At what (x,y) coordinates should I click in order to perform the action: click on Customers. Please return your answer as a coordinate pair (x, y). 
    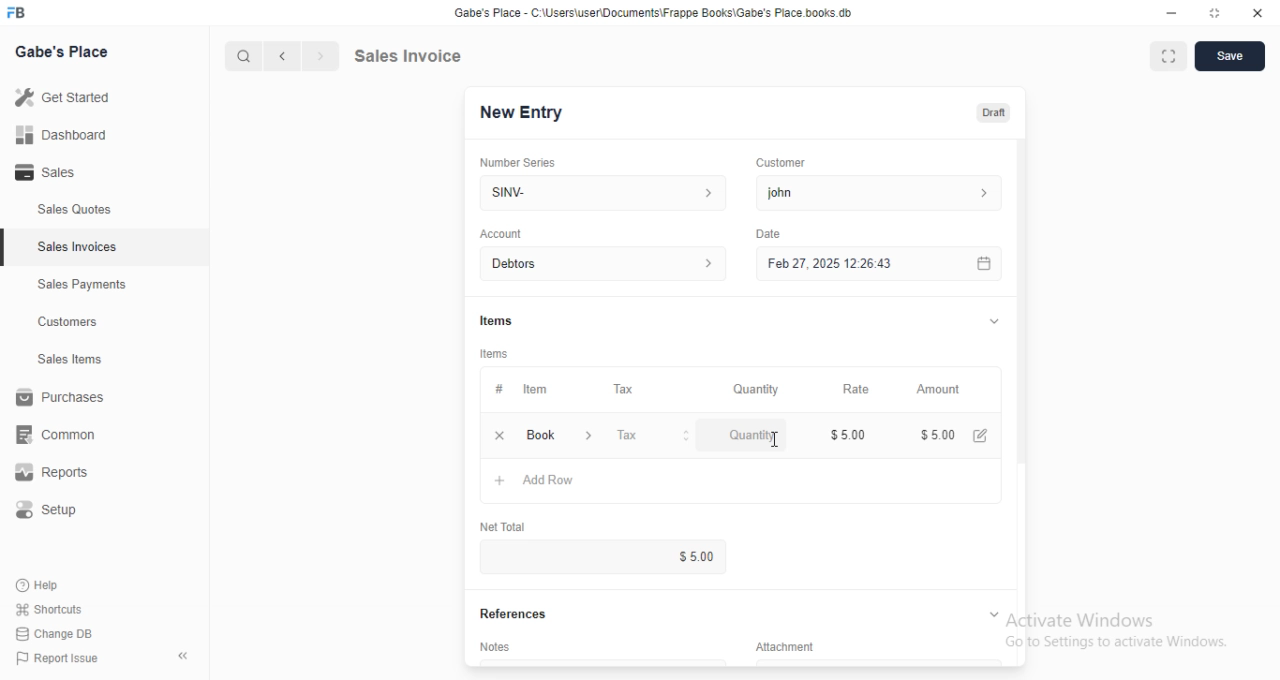
    Looking at the image, I should click on (67, 323).